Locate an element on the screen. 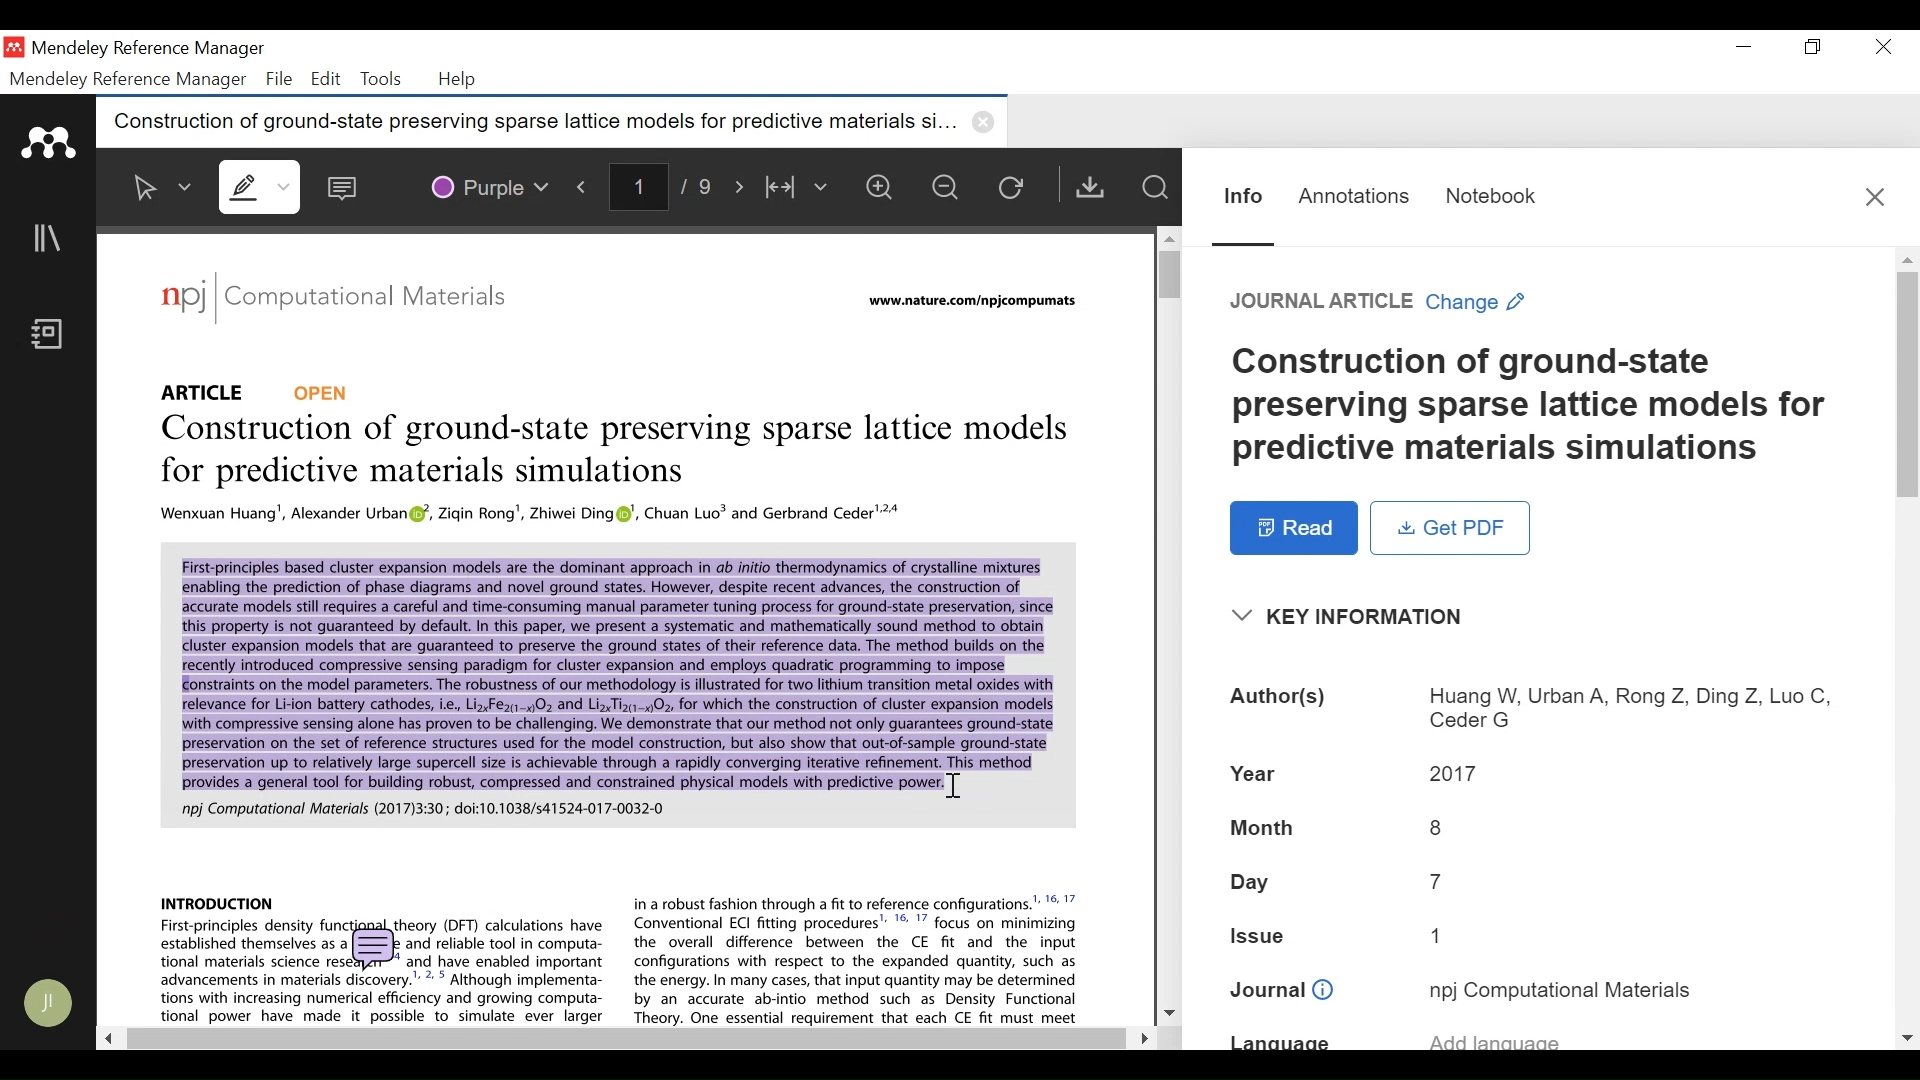 This screenshot has height=1080, width=1920. Find in Files is located at coordinates (1154, 187).